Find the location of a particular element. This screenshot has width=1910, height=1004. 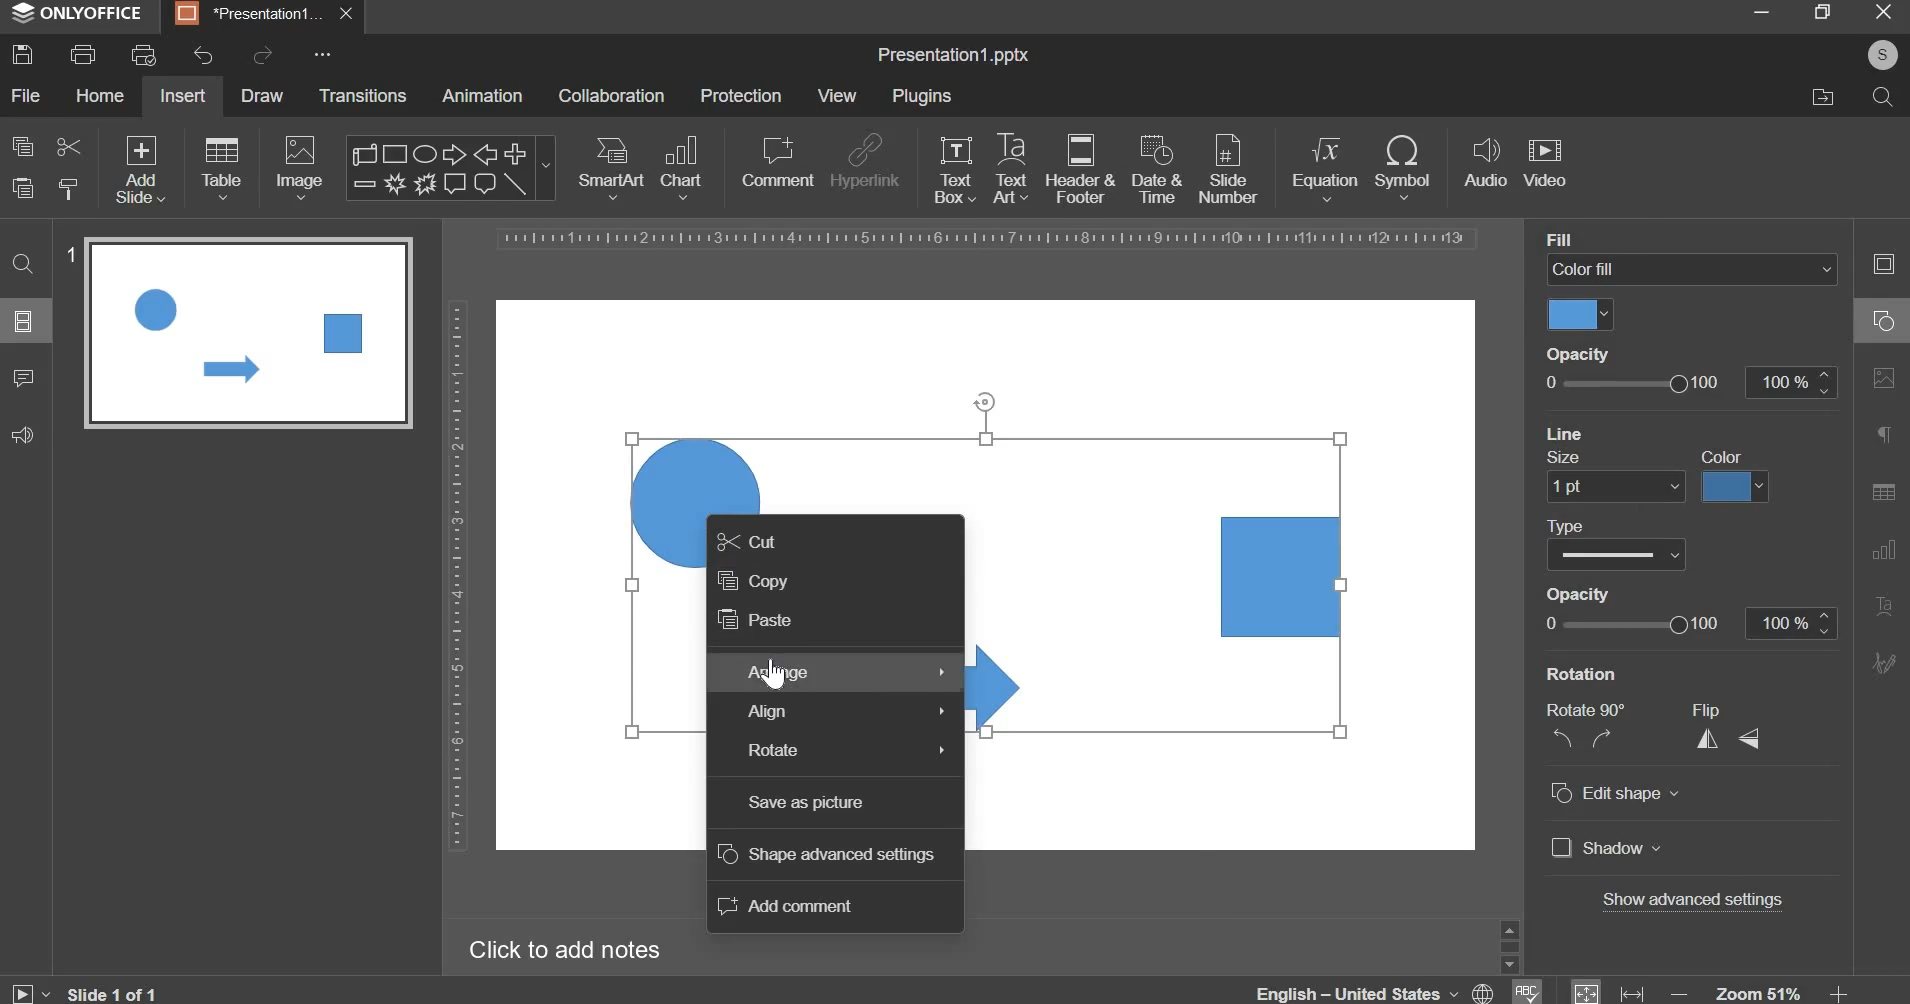

file location is located at coordinates (1822, 97).